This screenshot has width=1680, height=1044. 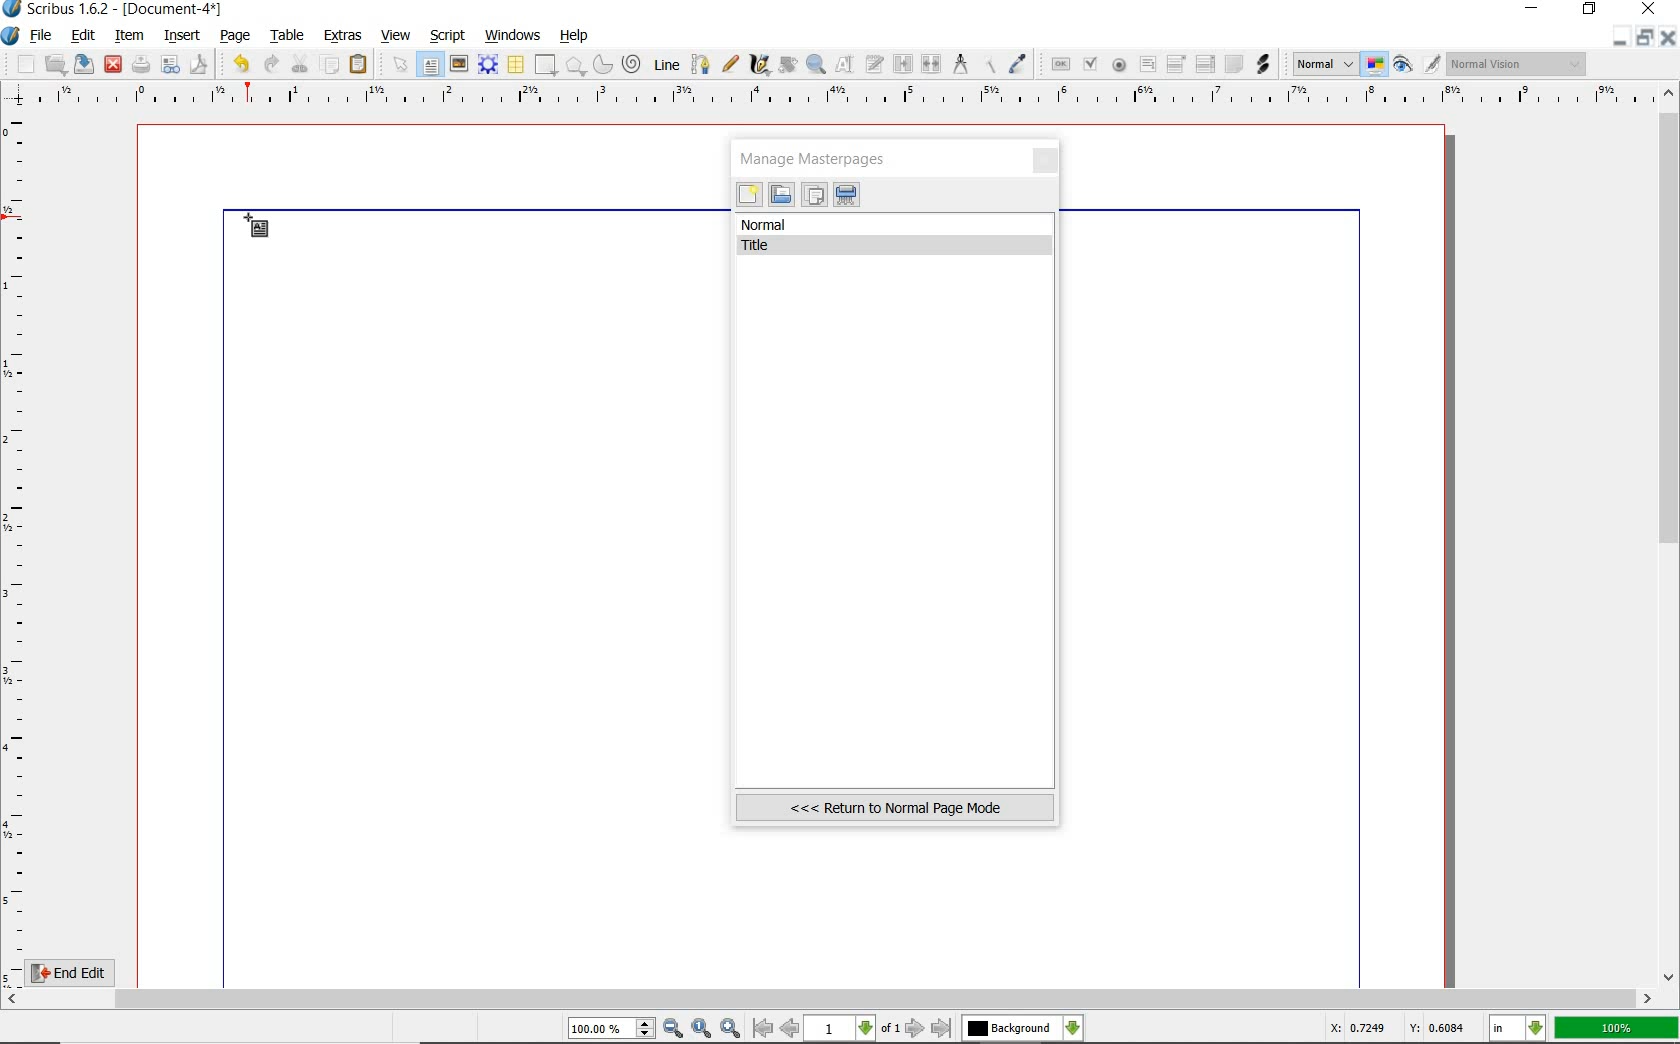 What do you see at coordinates (961, 65) in the screenshot?
I see `measurements` at bounding box center [961, 65].